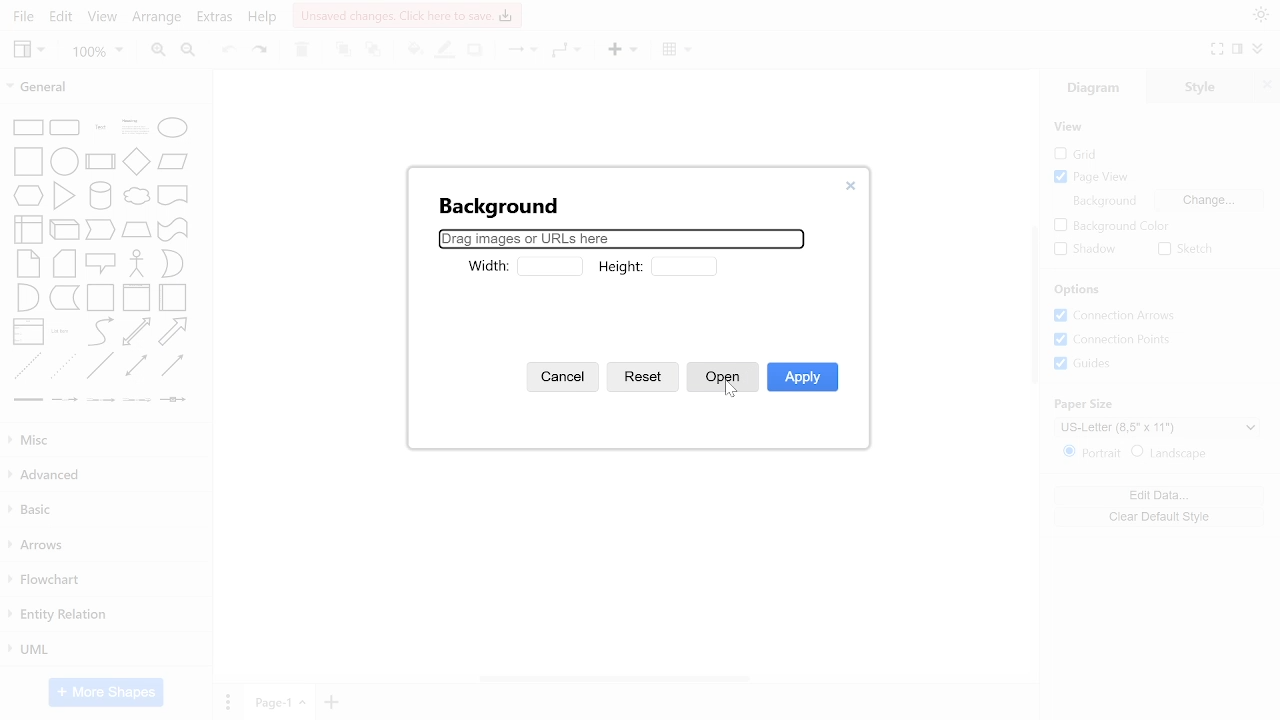  I want to click on general shapes, so click(63, 400).